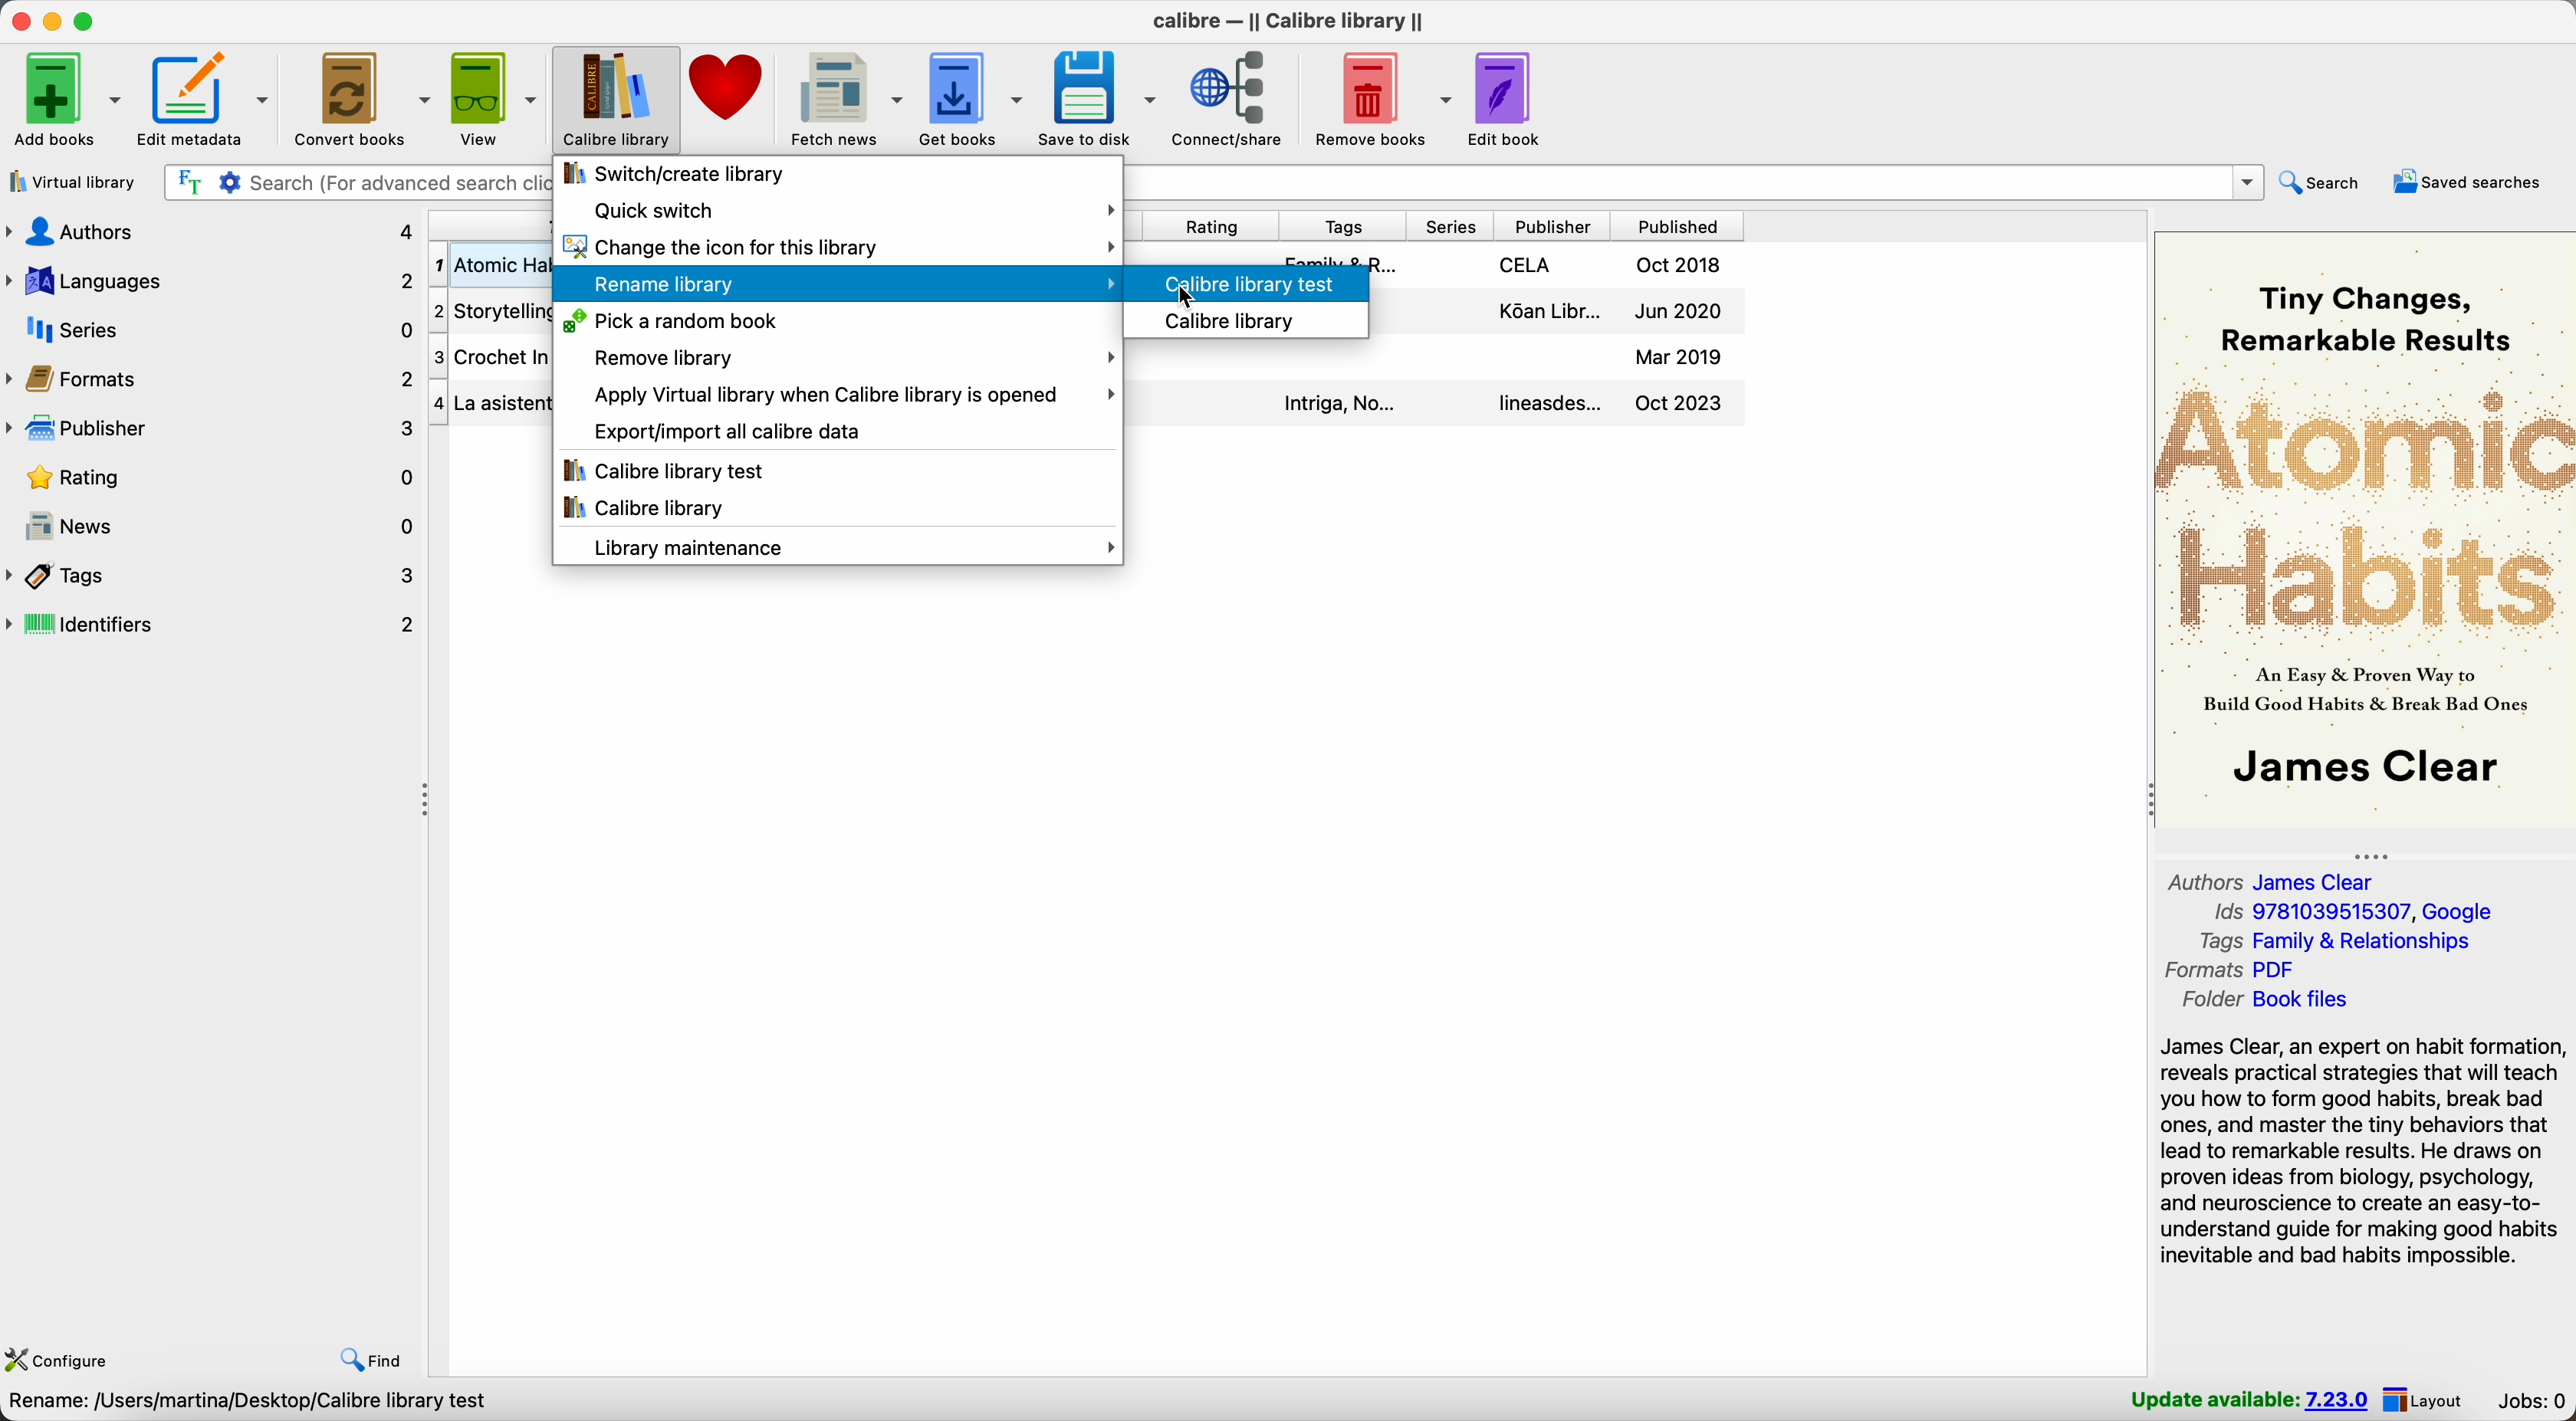  What do you see at coordinates (1553, 227) in the screenshot?
I see `publisher` at bounding box center [1553, 227].